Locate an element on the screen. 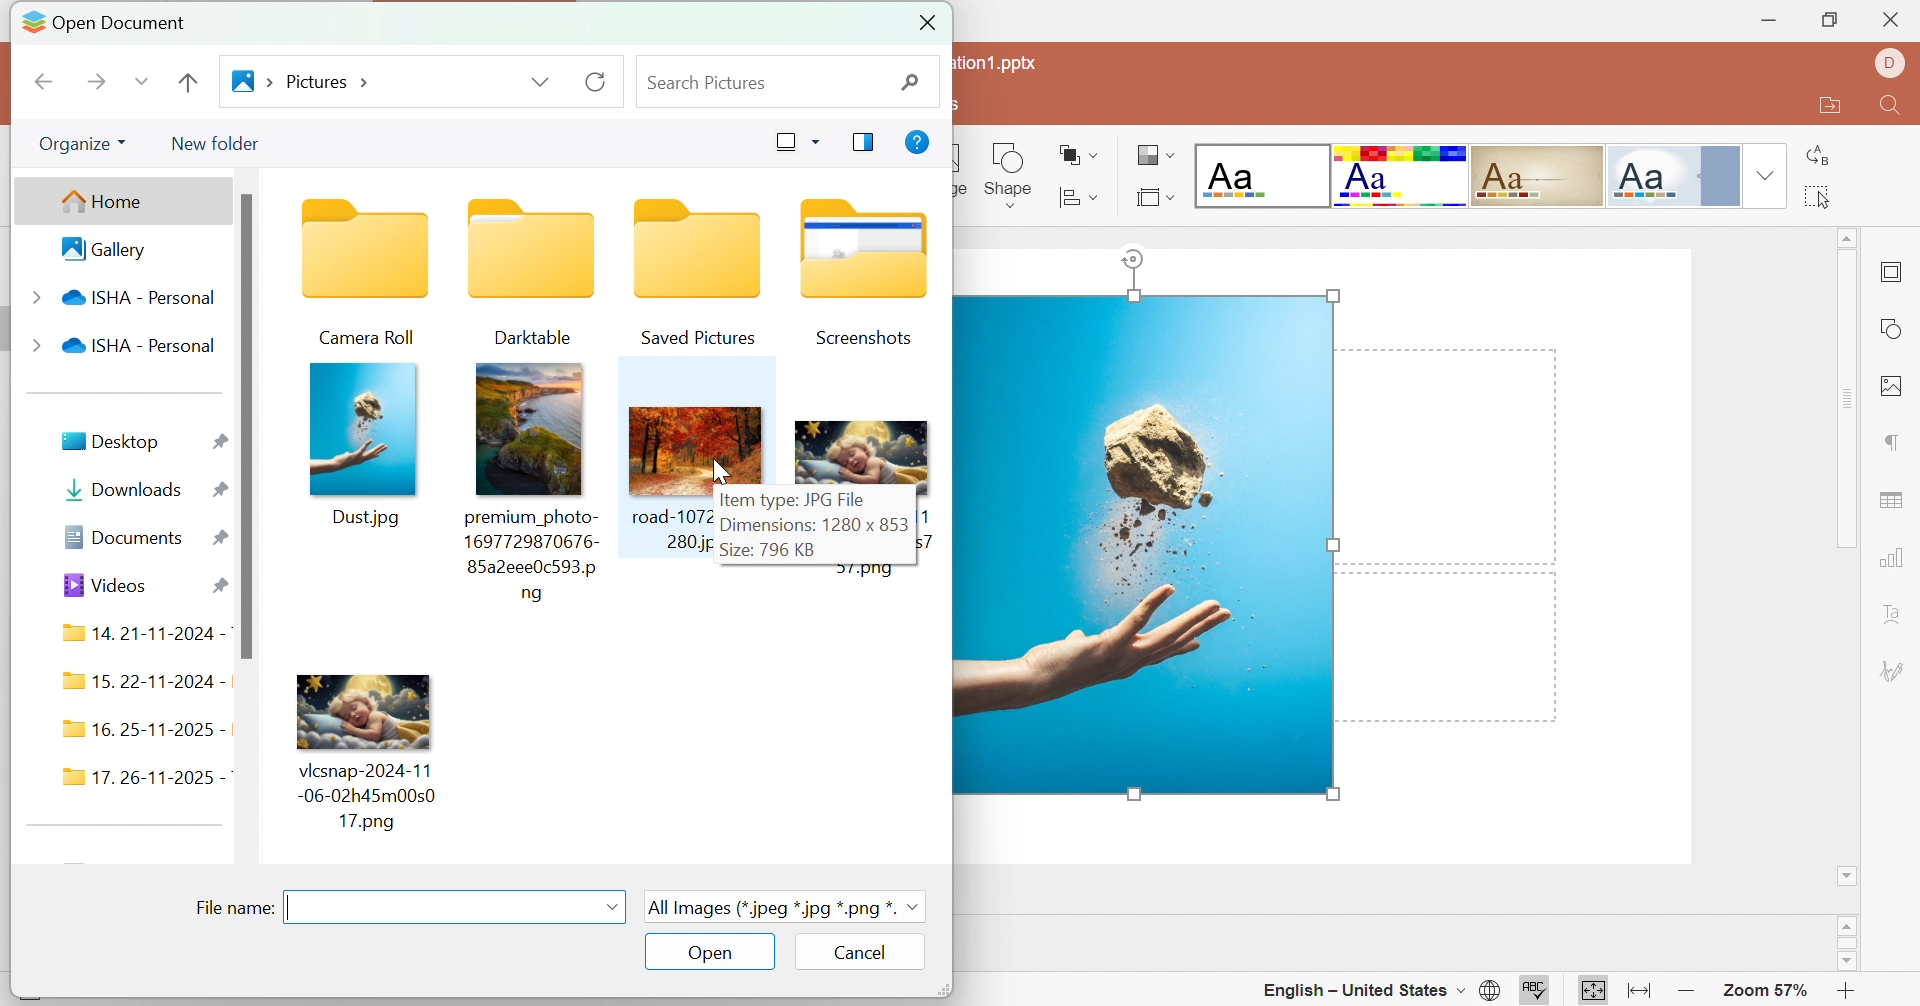 Image resolution: width=1920 pixels, height=1006 pixels. 57.png is located at coordinates (870, 572).